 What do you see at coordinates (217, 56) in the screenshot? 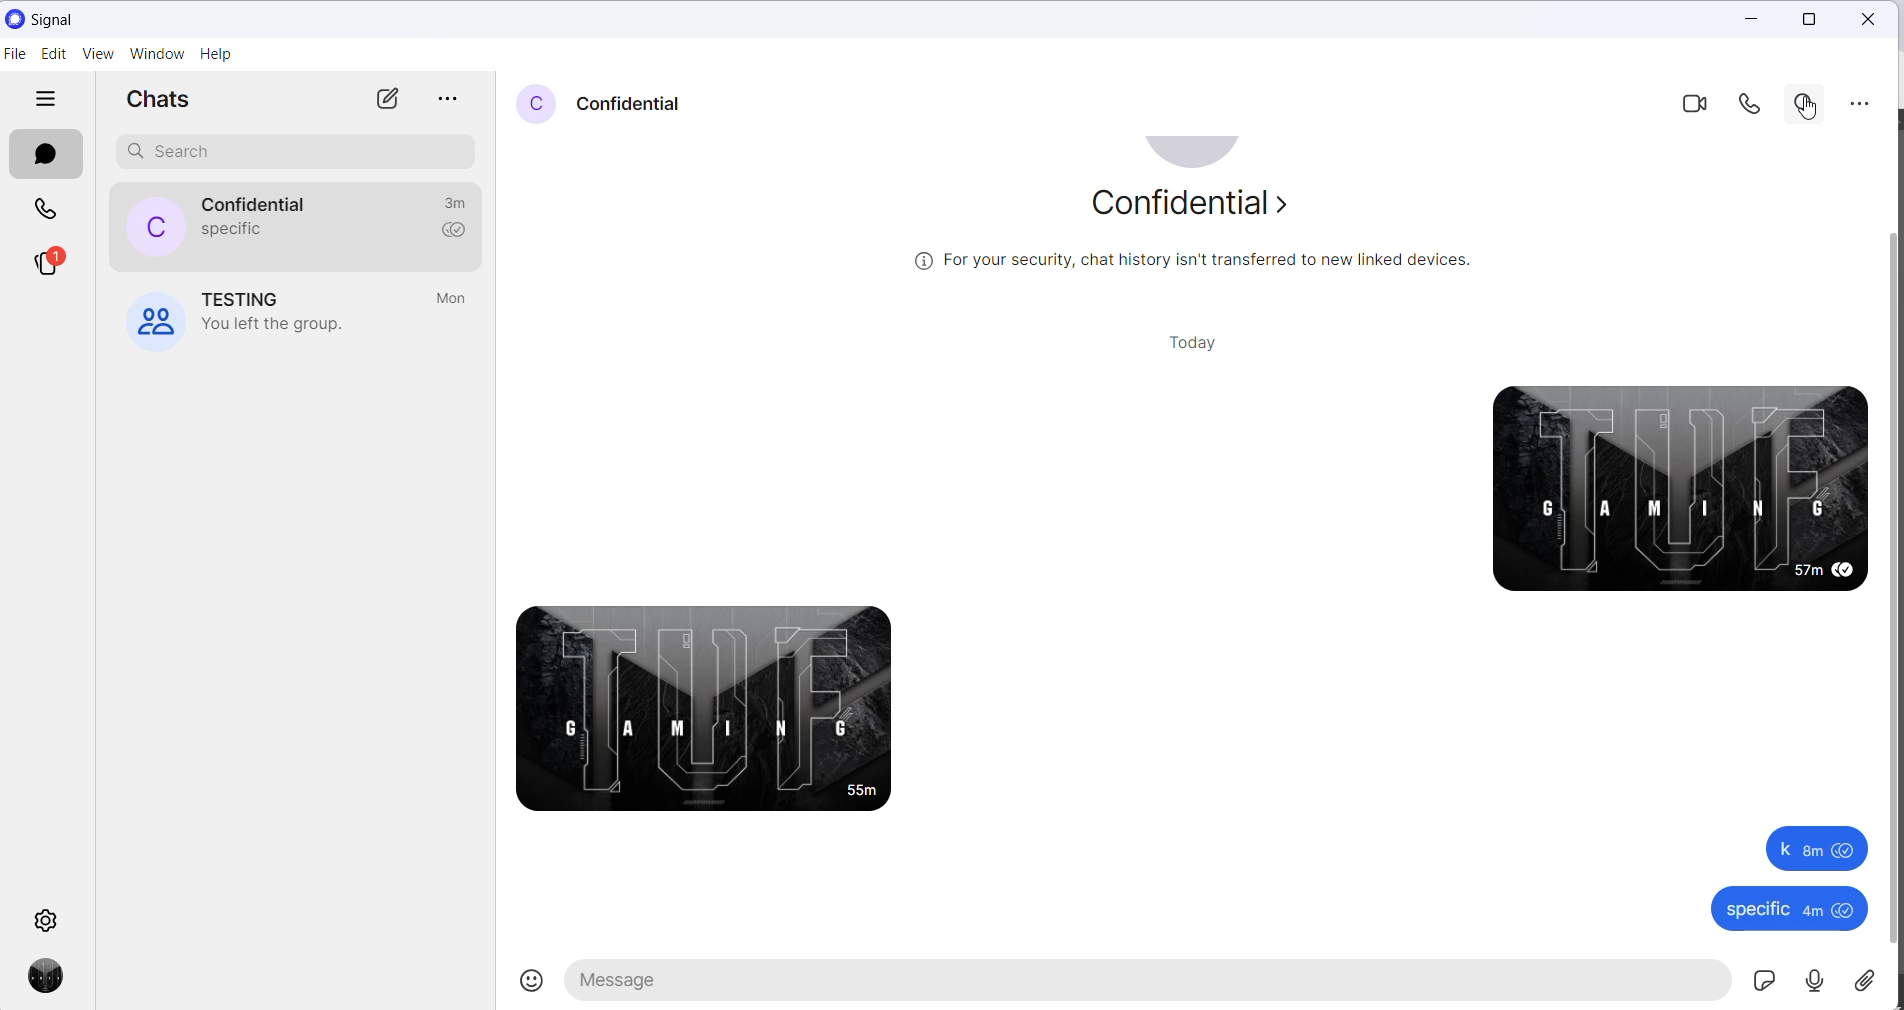
I see `help` at bounding box center [217, 56].